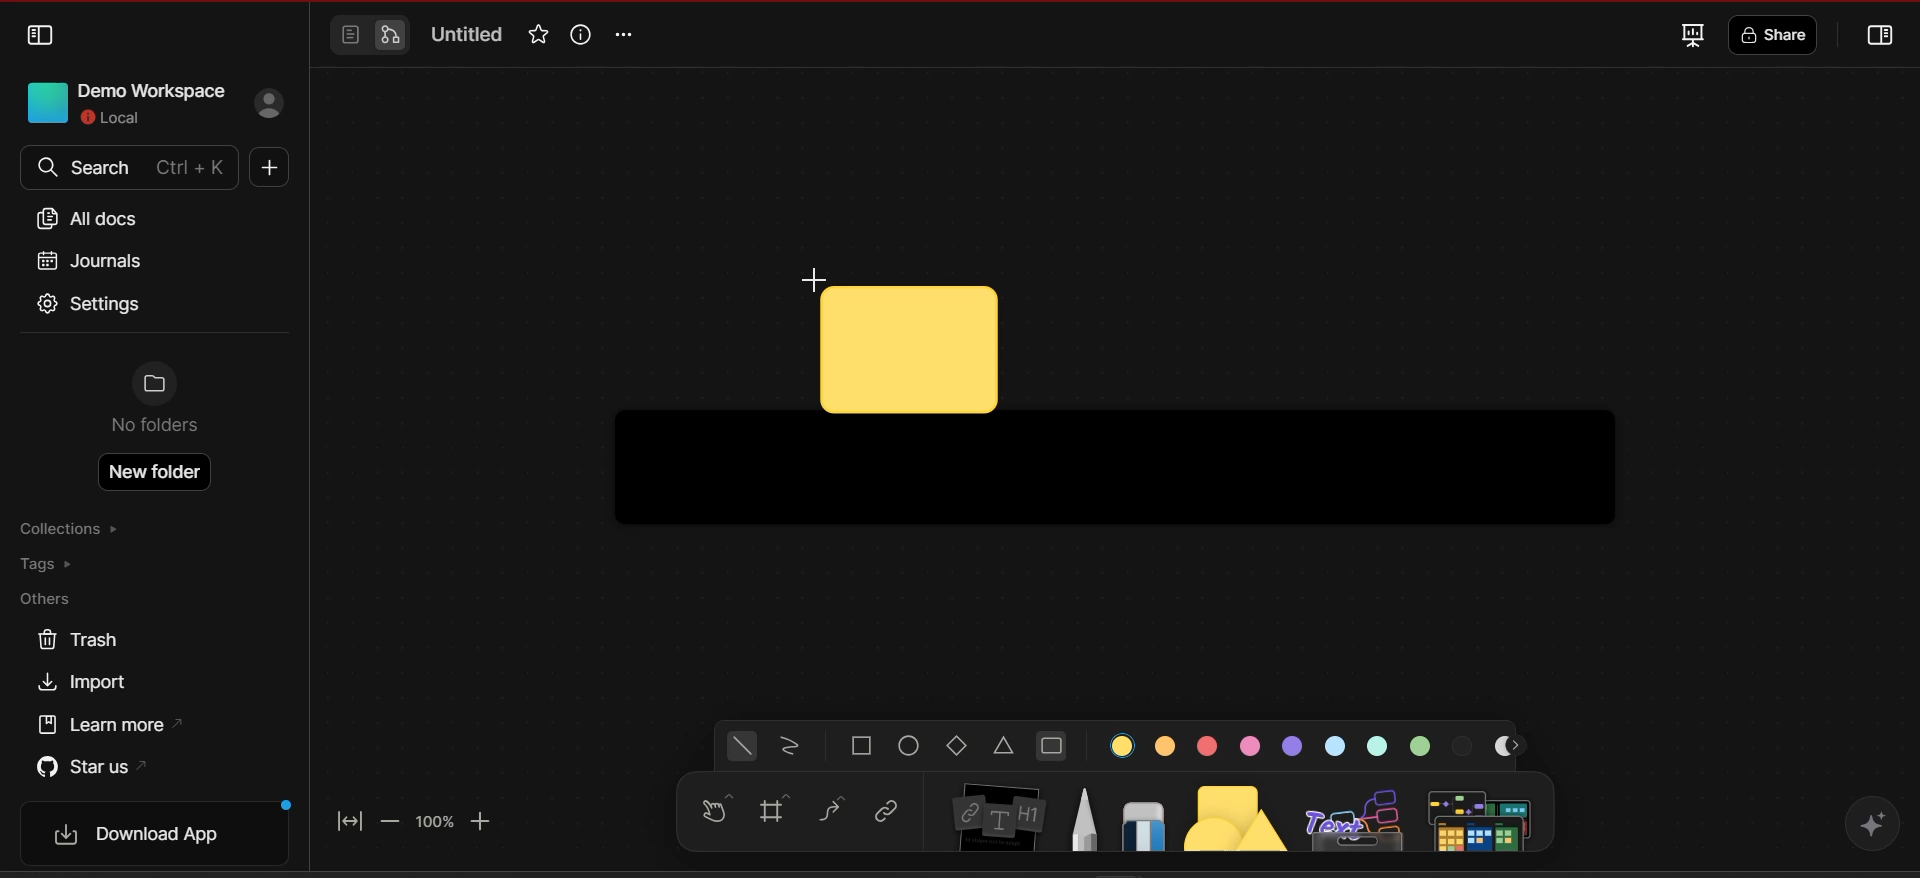 The width and height of the screenshot is (1920, 878). What do you see at coordinates (1006, 748) in the screenshot?
I see `triangle` at bounding box center [1006, 748].